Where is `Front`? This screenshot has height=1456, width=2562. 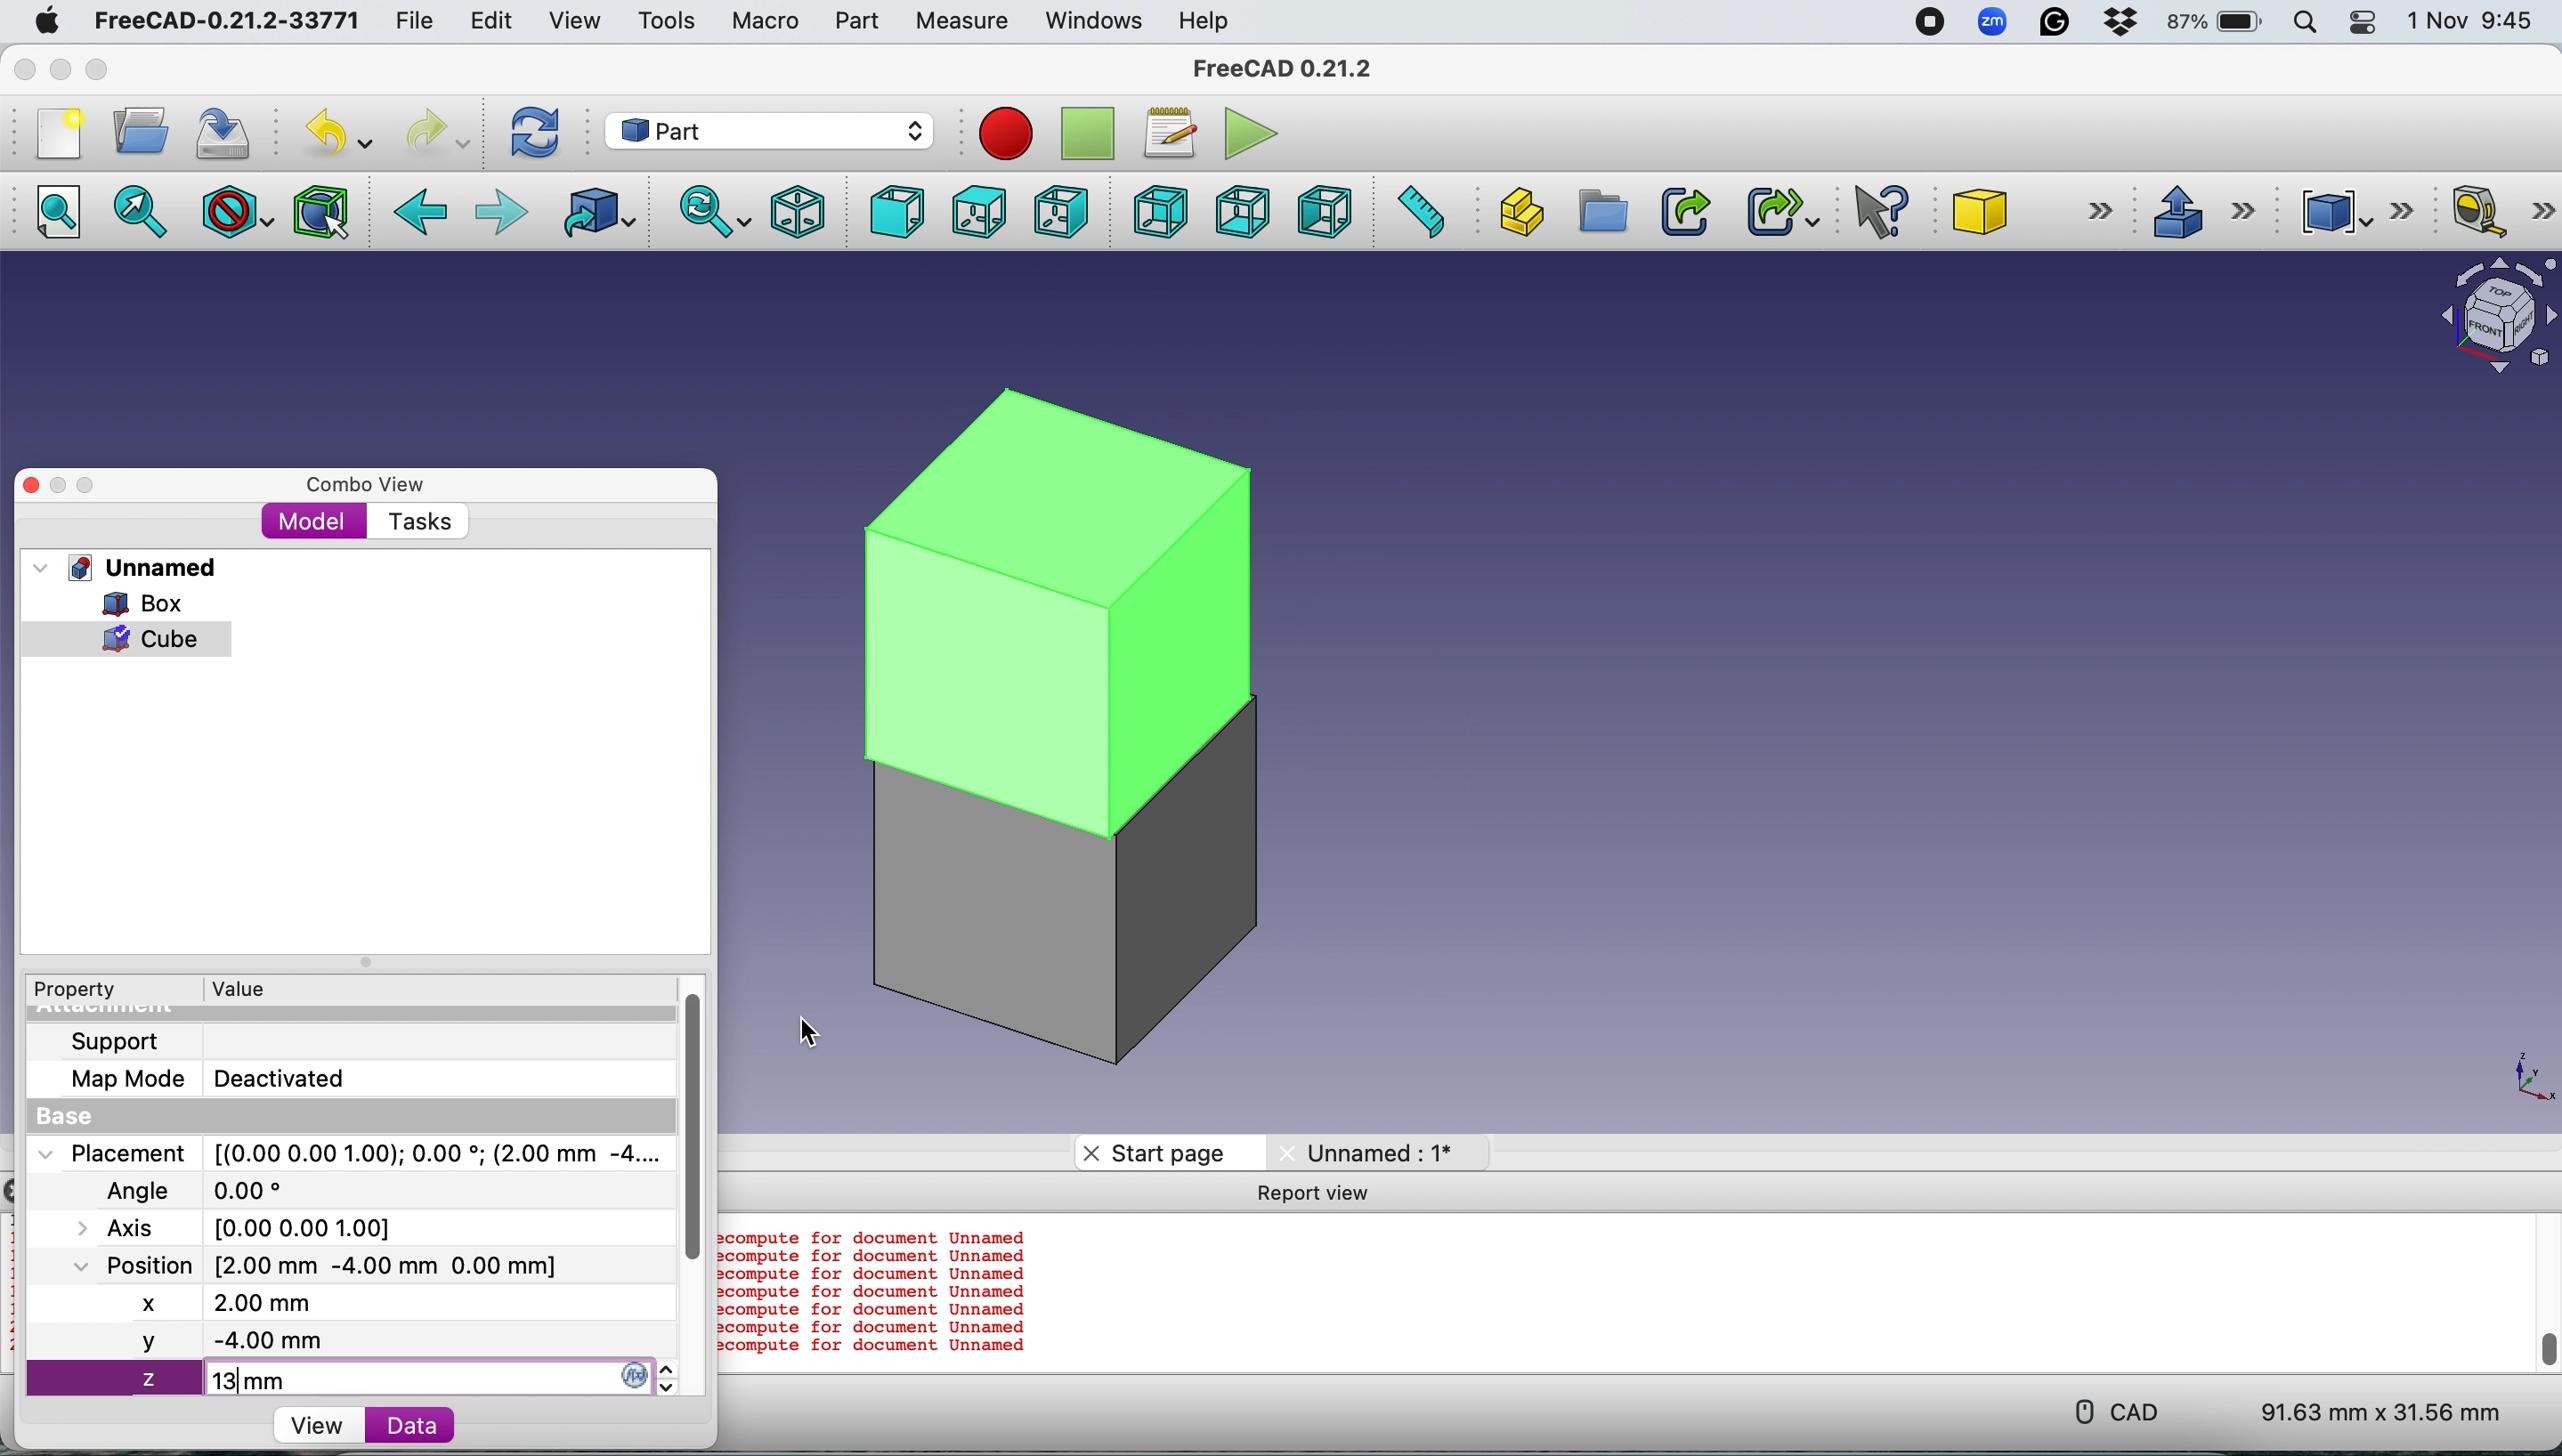
Front is located at coordinates (891, 212).